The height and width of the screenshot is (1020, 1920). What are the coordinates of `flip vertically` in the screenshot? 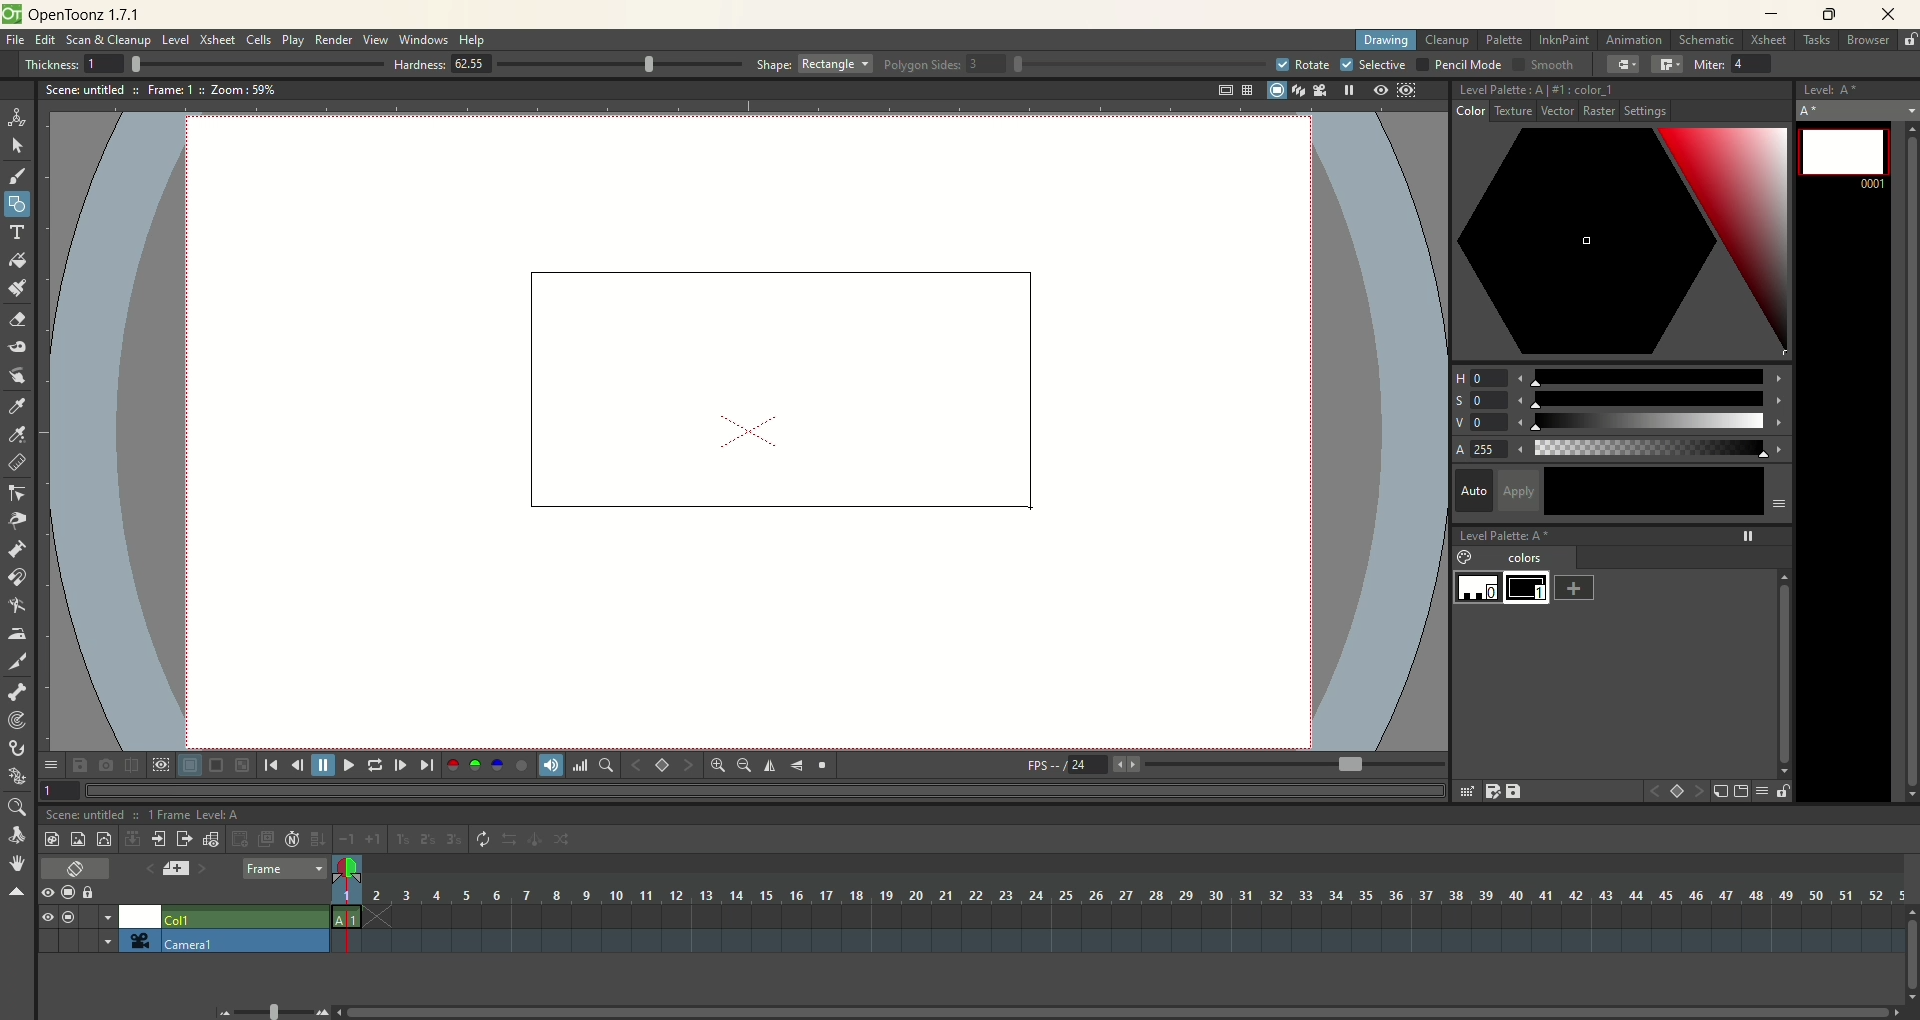 It's located at (797, 766).